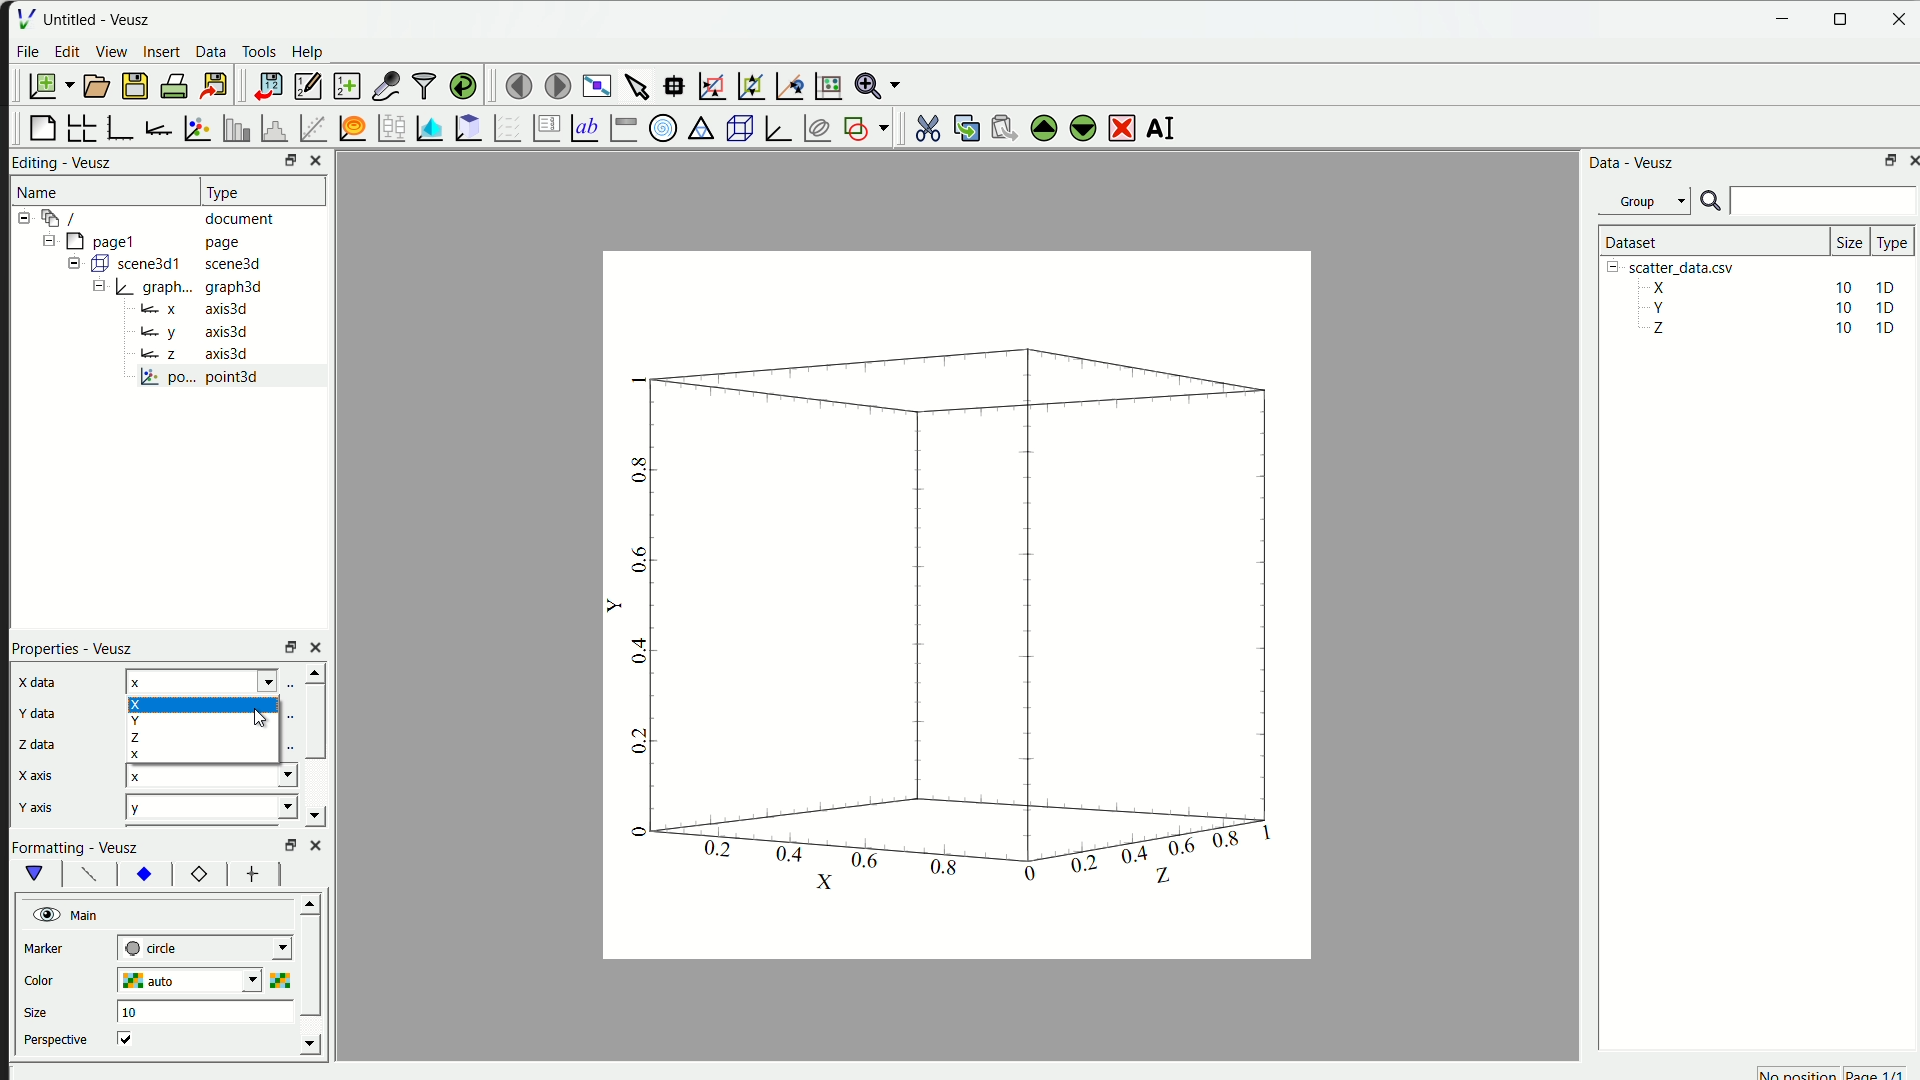 This screenshot has height=1080, width=1920. I want to click on save a document, so click(132, 87).